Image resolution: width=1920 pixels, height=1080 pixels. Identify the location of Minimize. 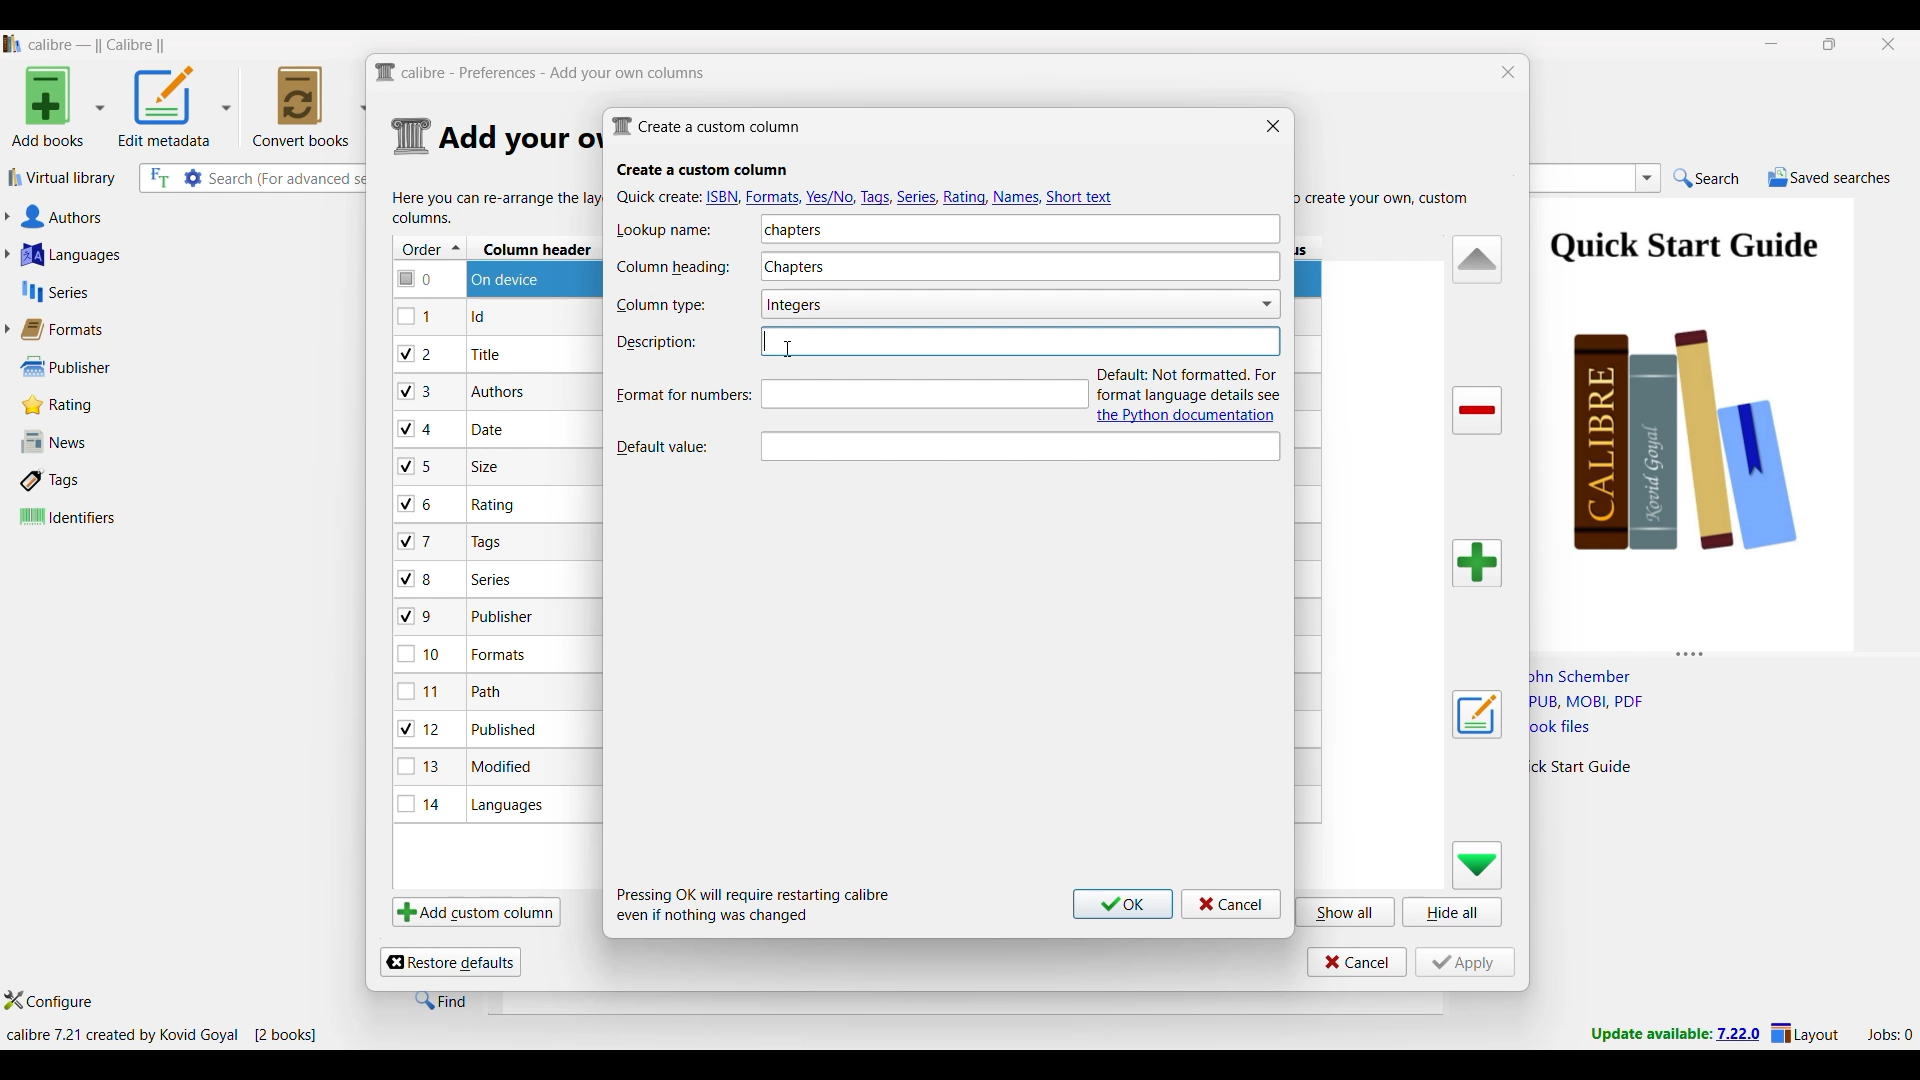
(1772, 44).